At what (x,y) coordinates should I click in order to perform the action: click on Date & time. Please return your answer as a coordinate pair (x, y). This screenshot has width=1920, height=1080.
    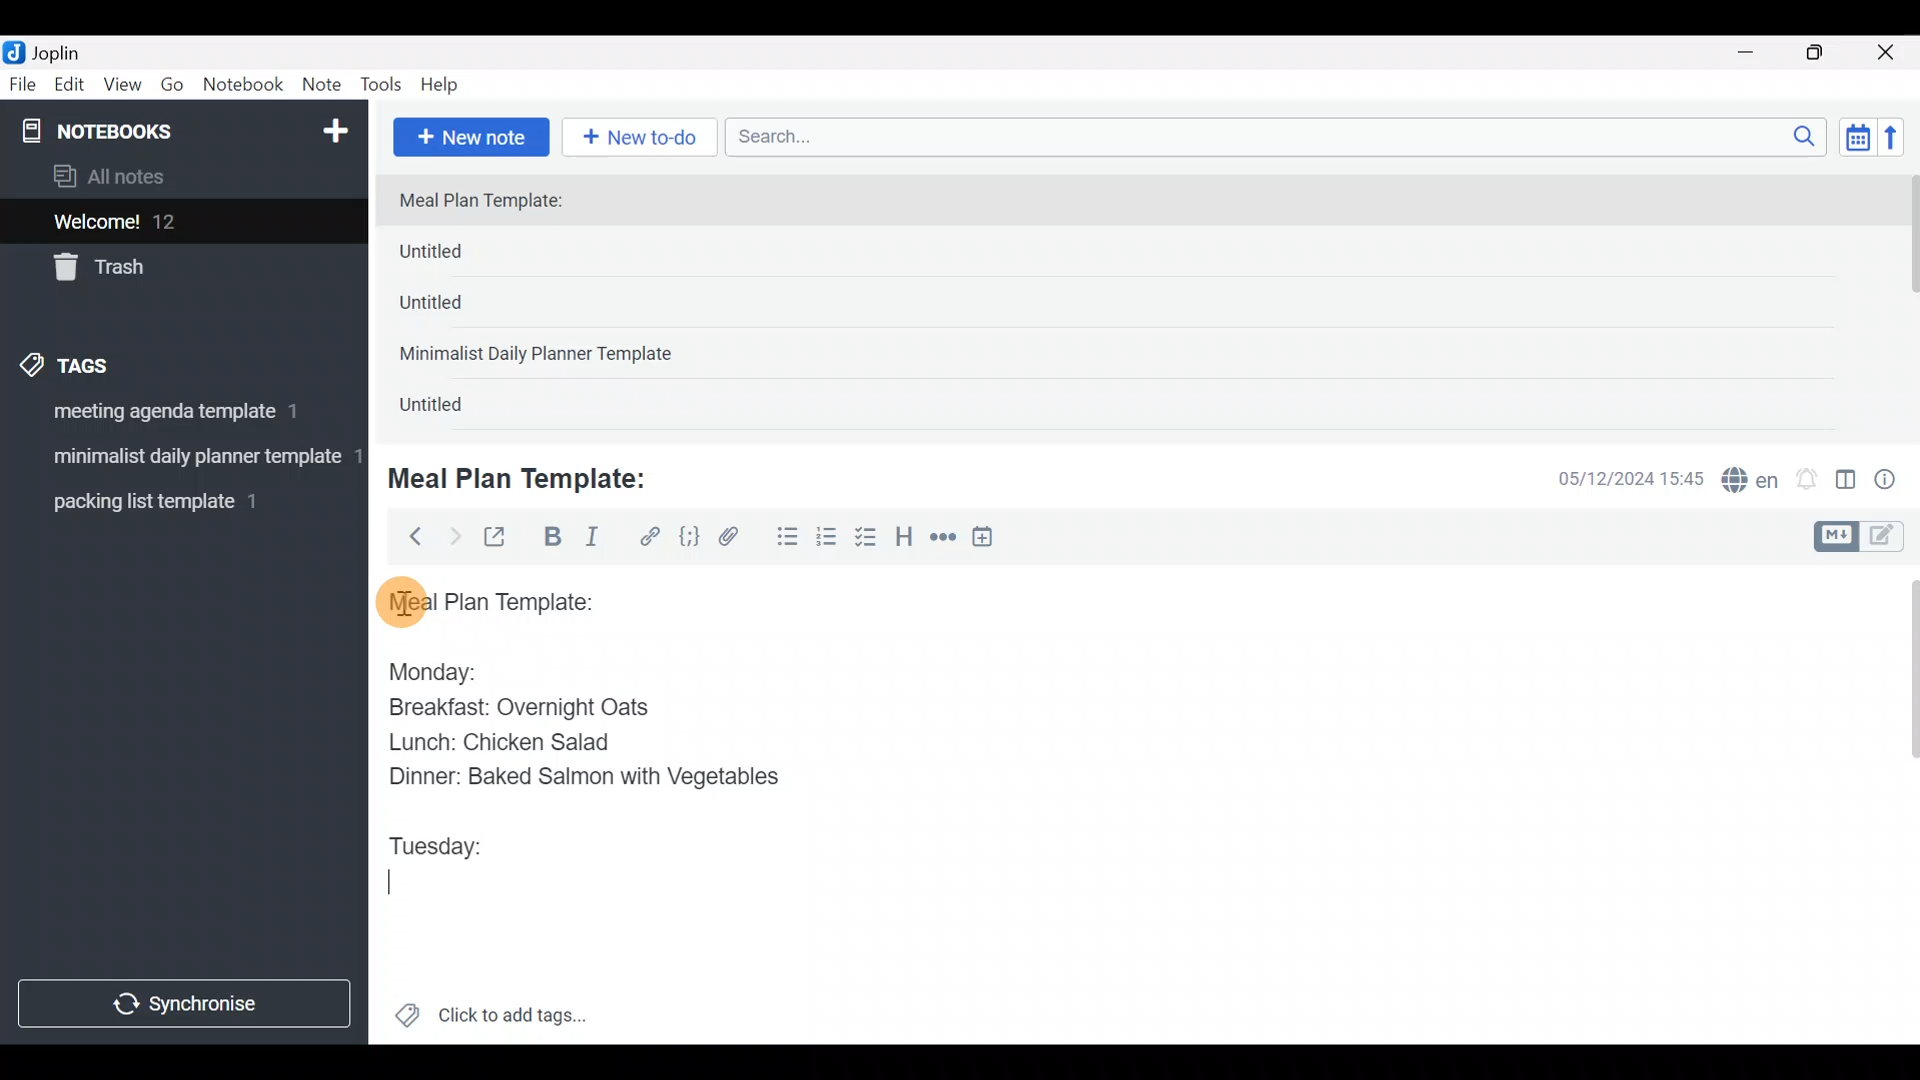
    Looking at the image, I should click on (1615, 478).